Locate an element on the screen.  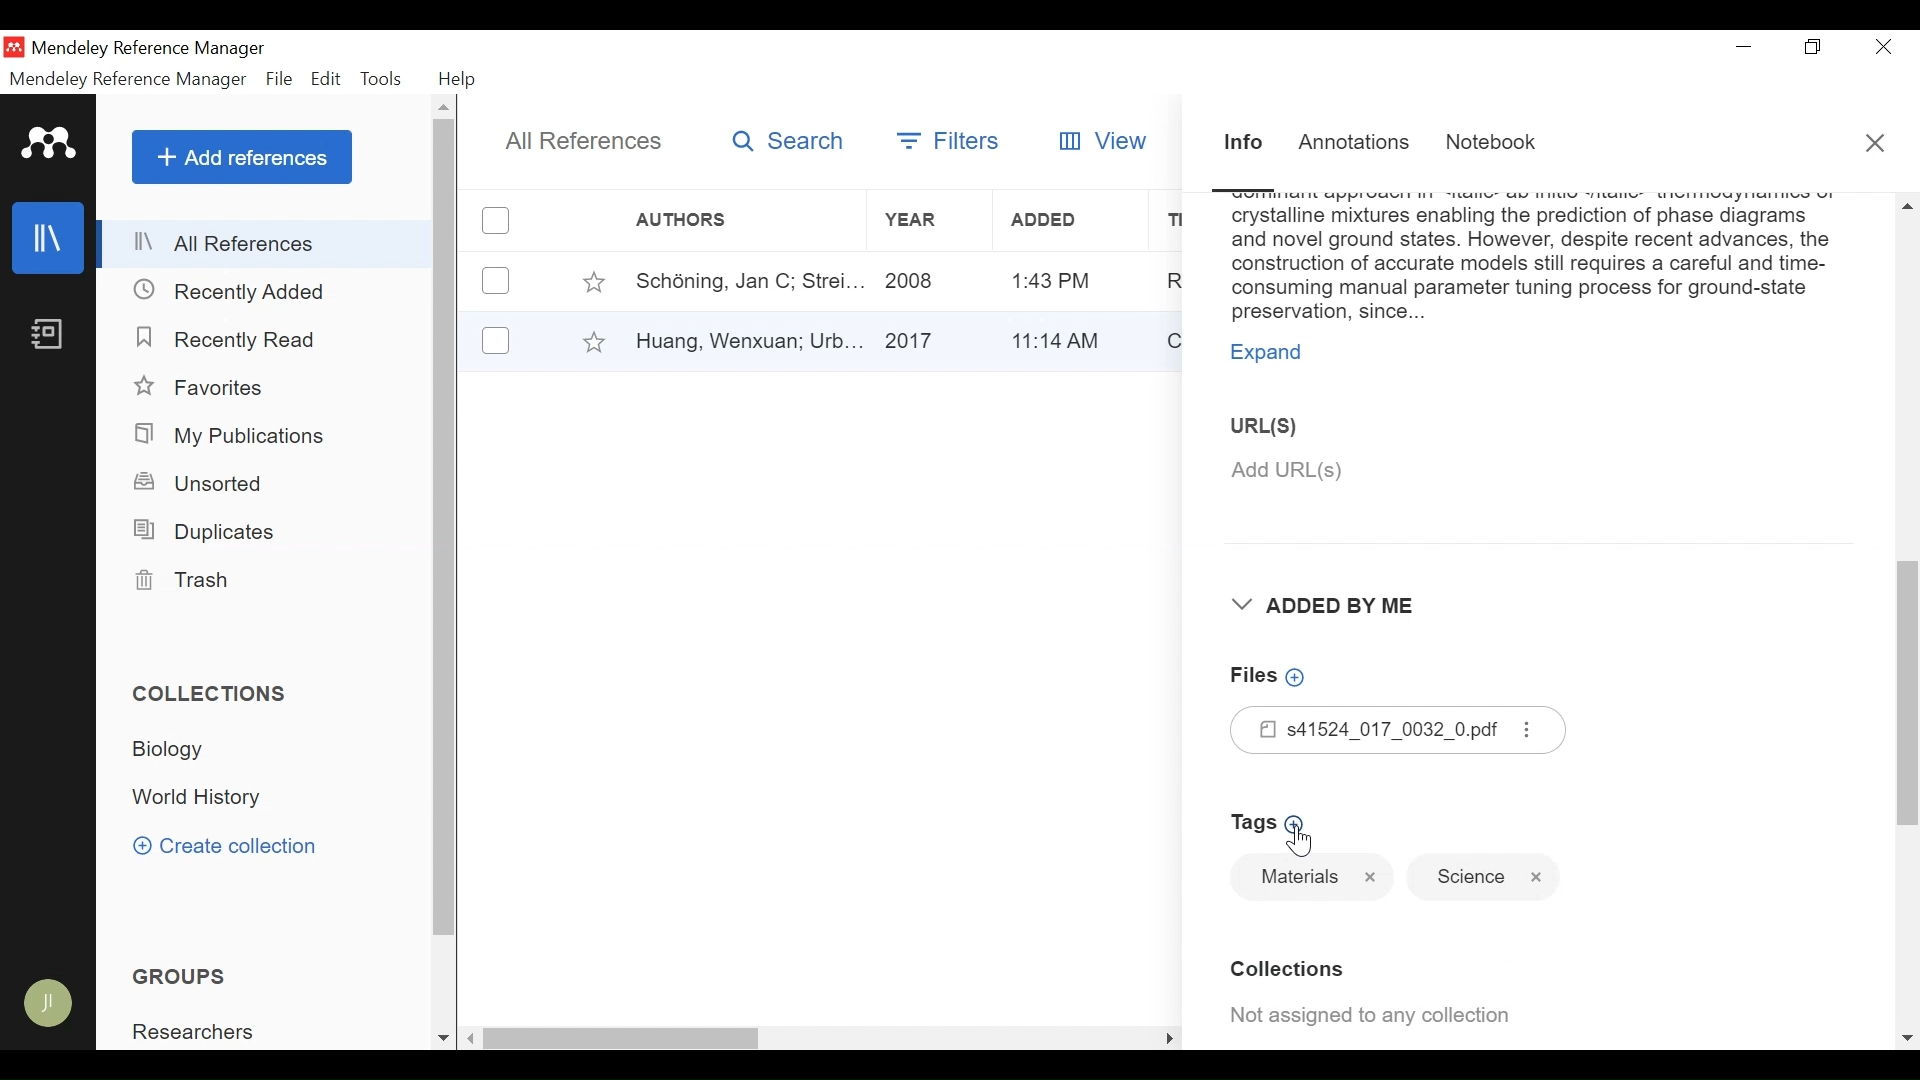
Add References is located at coordinates (242, 157).